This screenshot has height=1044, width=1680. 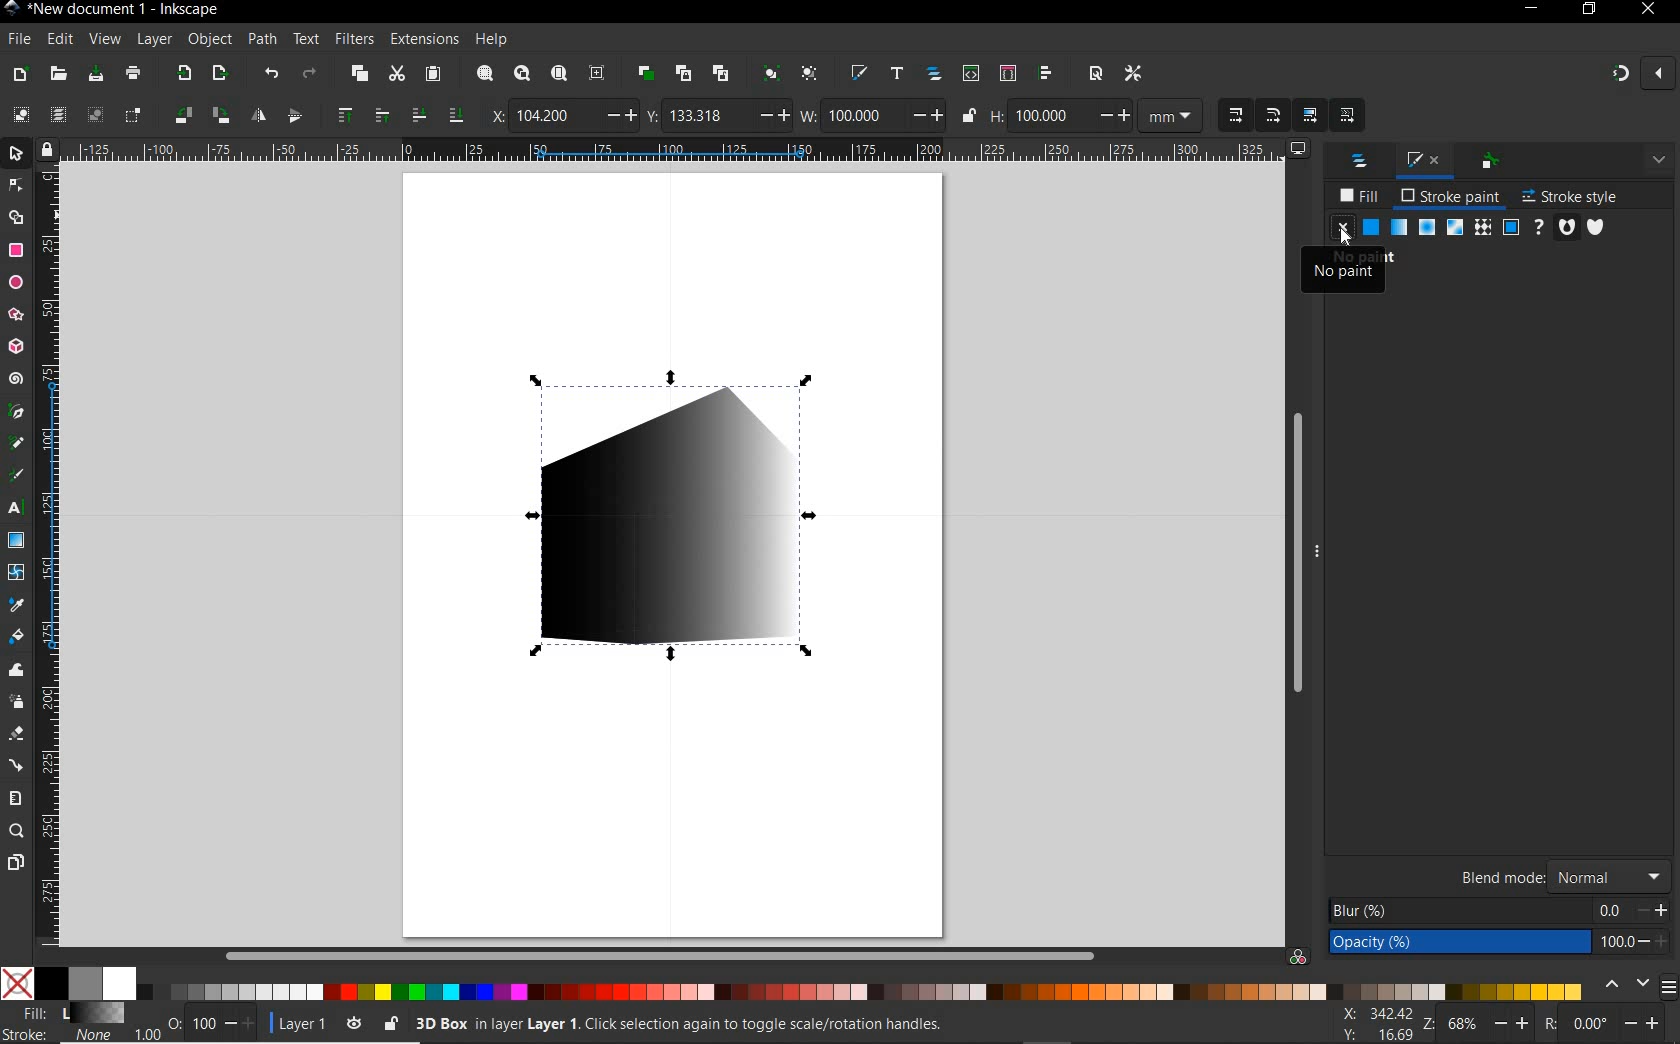 I want to click on UNLINK CLONE, so click(x=723, y=72).